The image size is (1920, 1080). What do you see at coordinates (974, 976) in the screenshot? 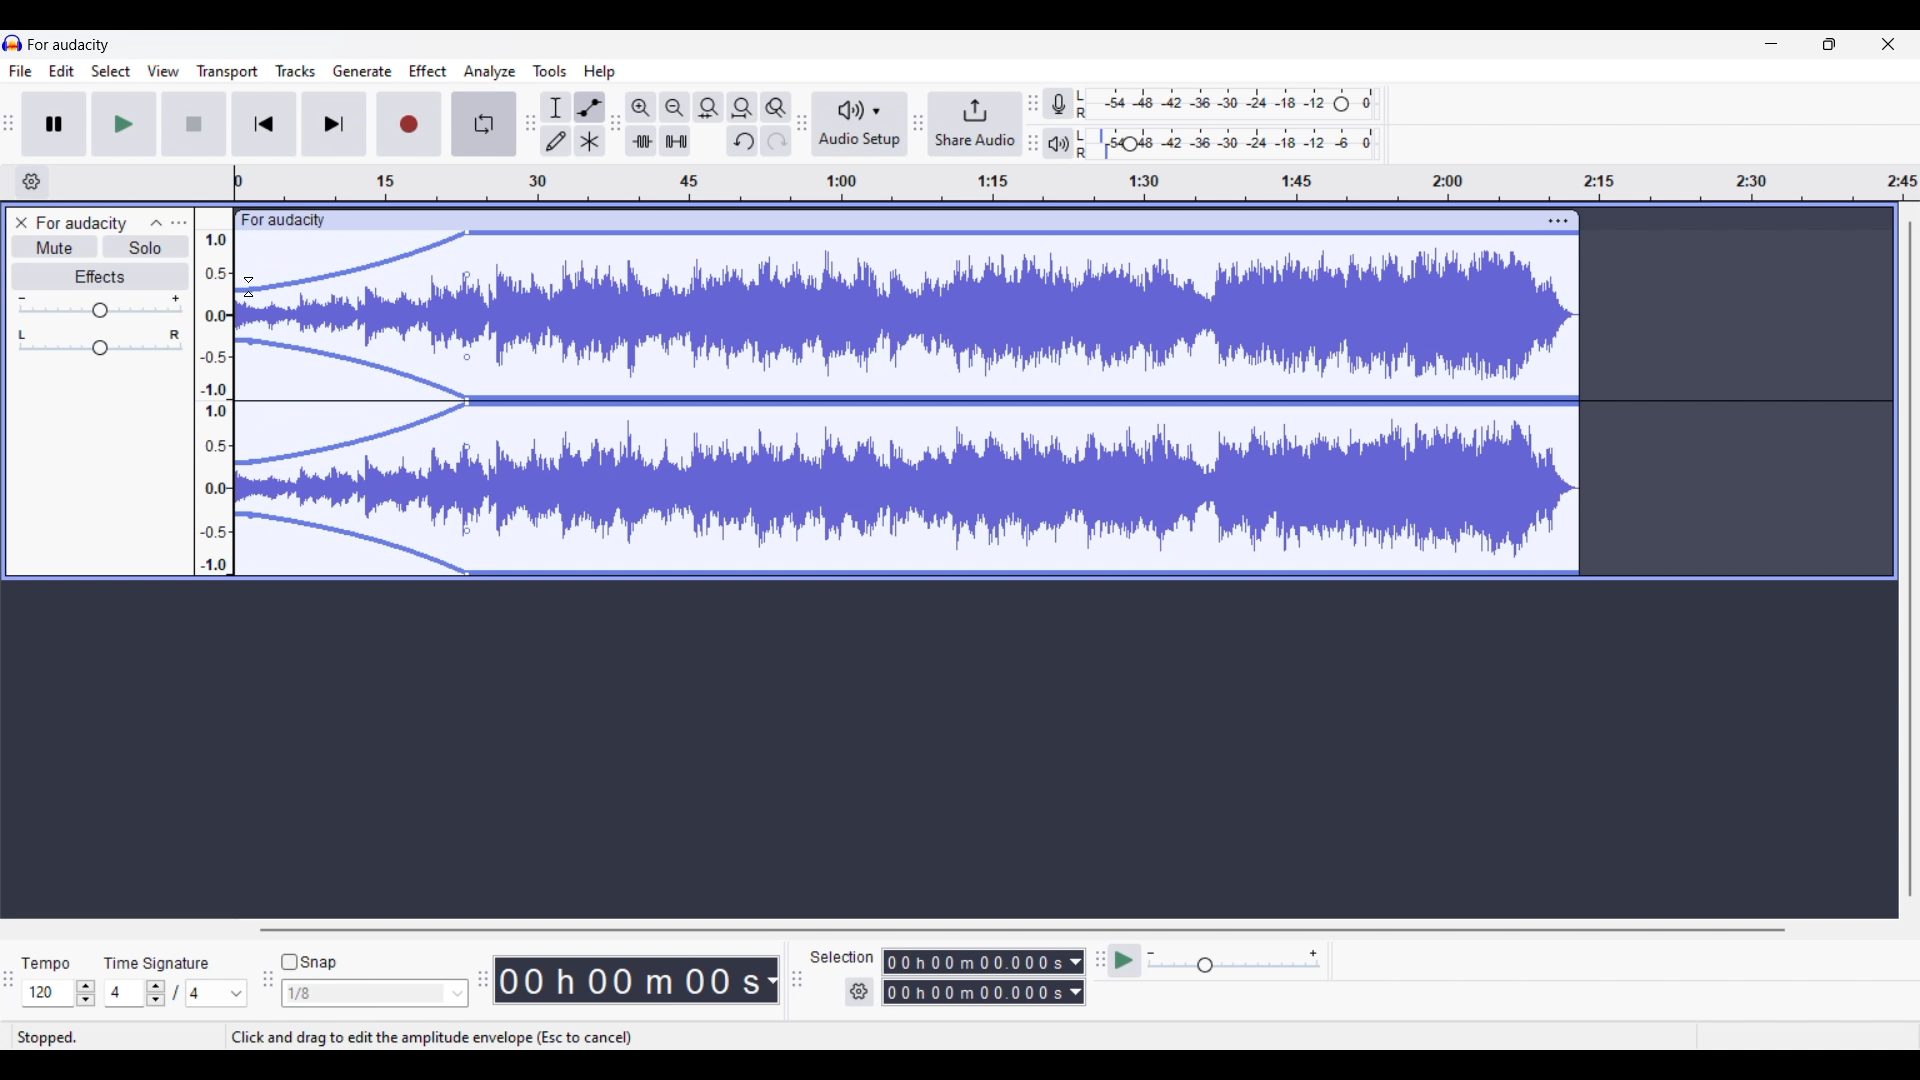
I see `Selection duration` at bounding box center [974, 976].